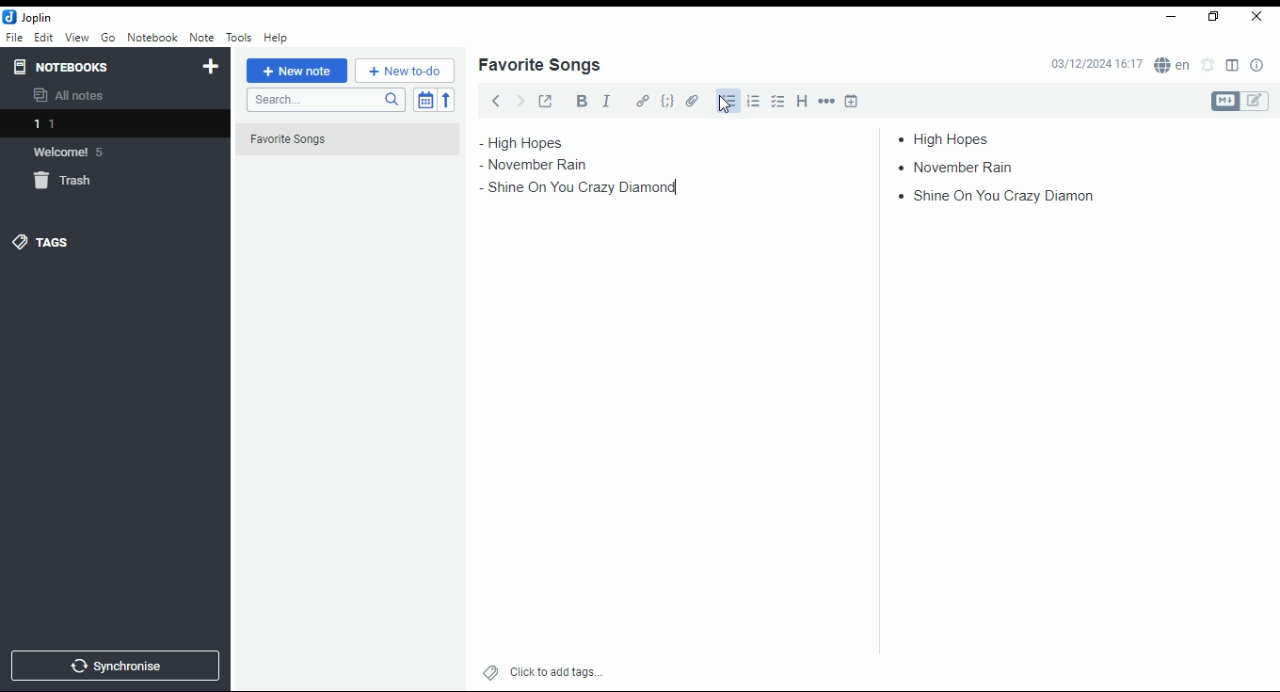 The image size is (1280, 692). What do you see at coordinates (547, 143) in the screenshot?
I see `high hopes` at bounding box center [547, 143].